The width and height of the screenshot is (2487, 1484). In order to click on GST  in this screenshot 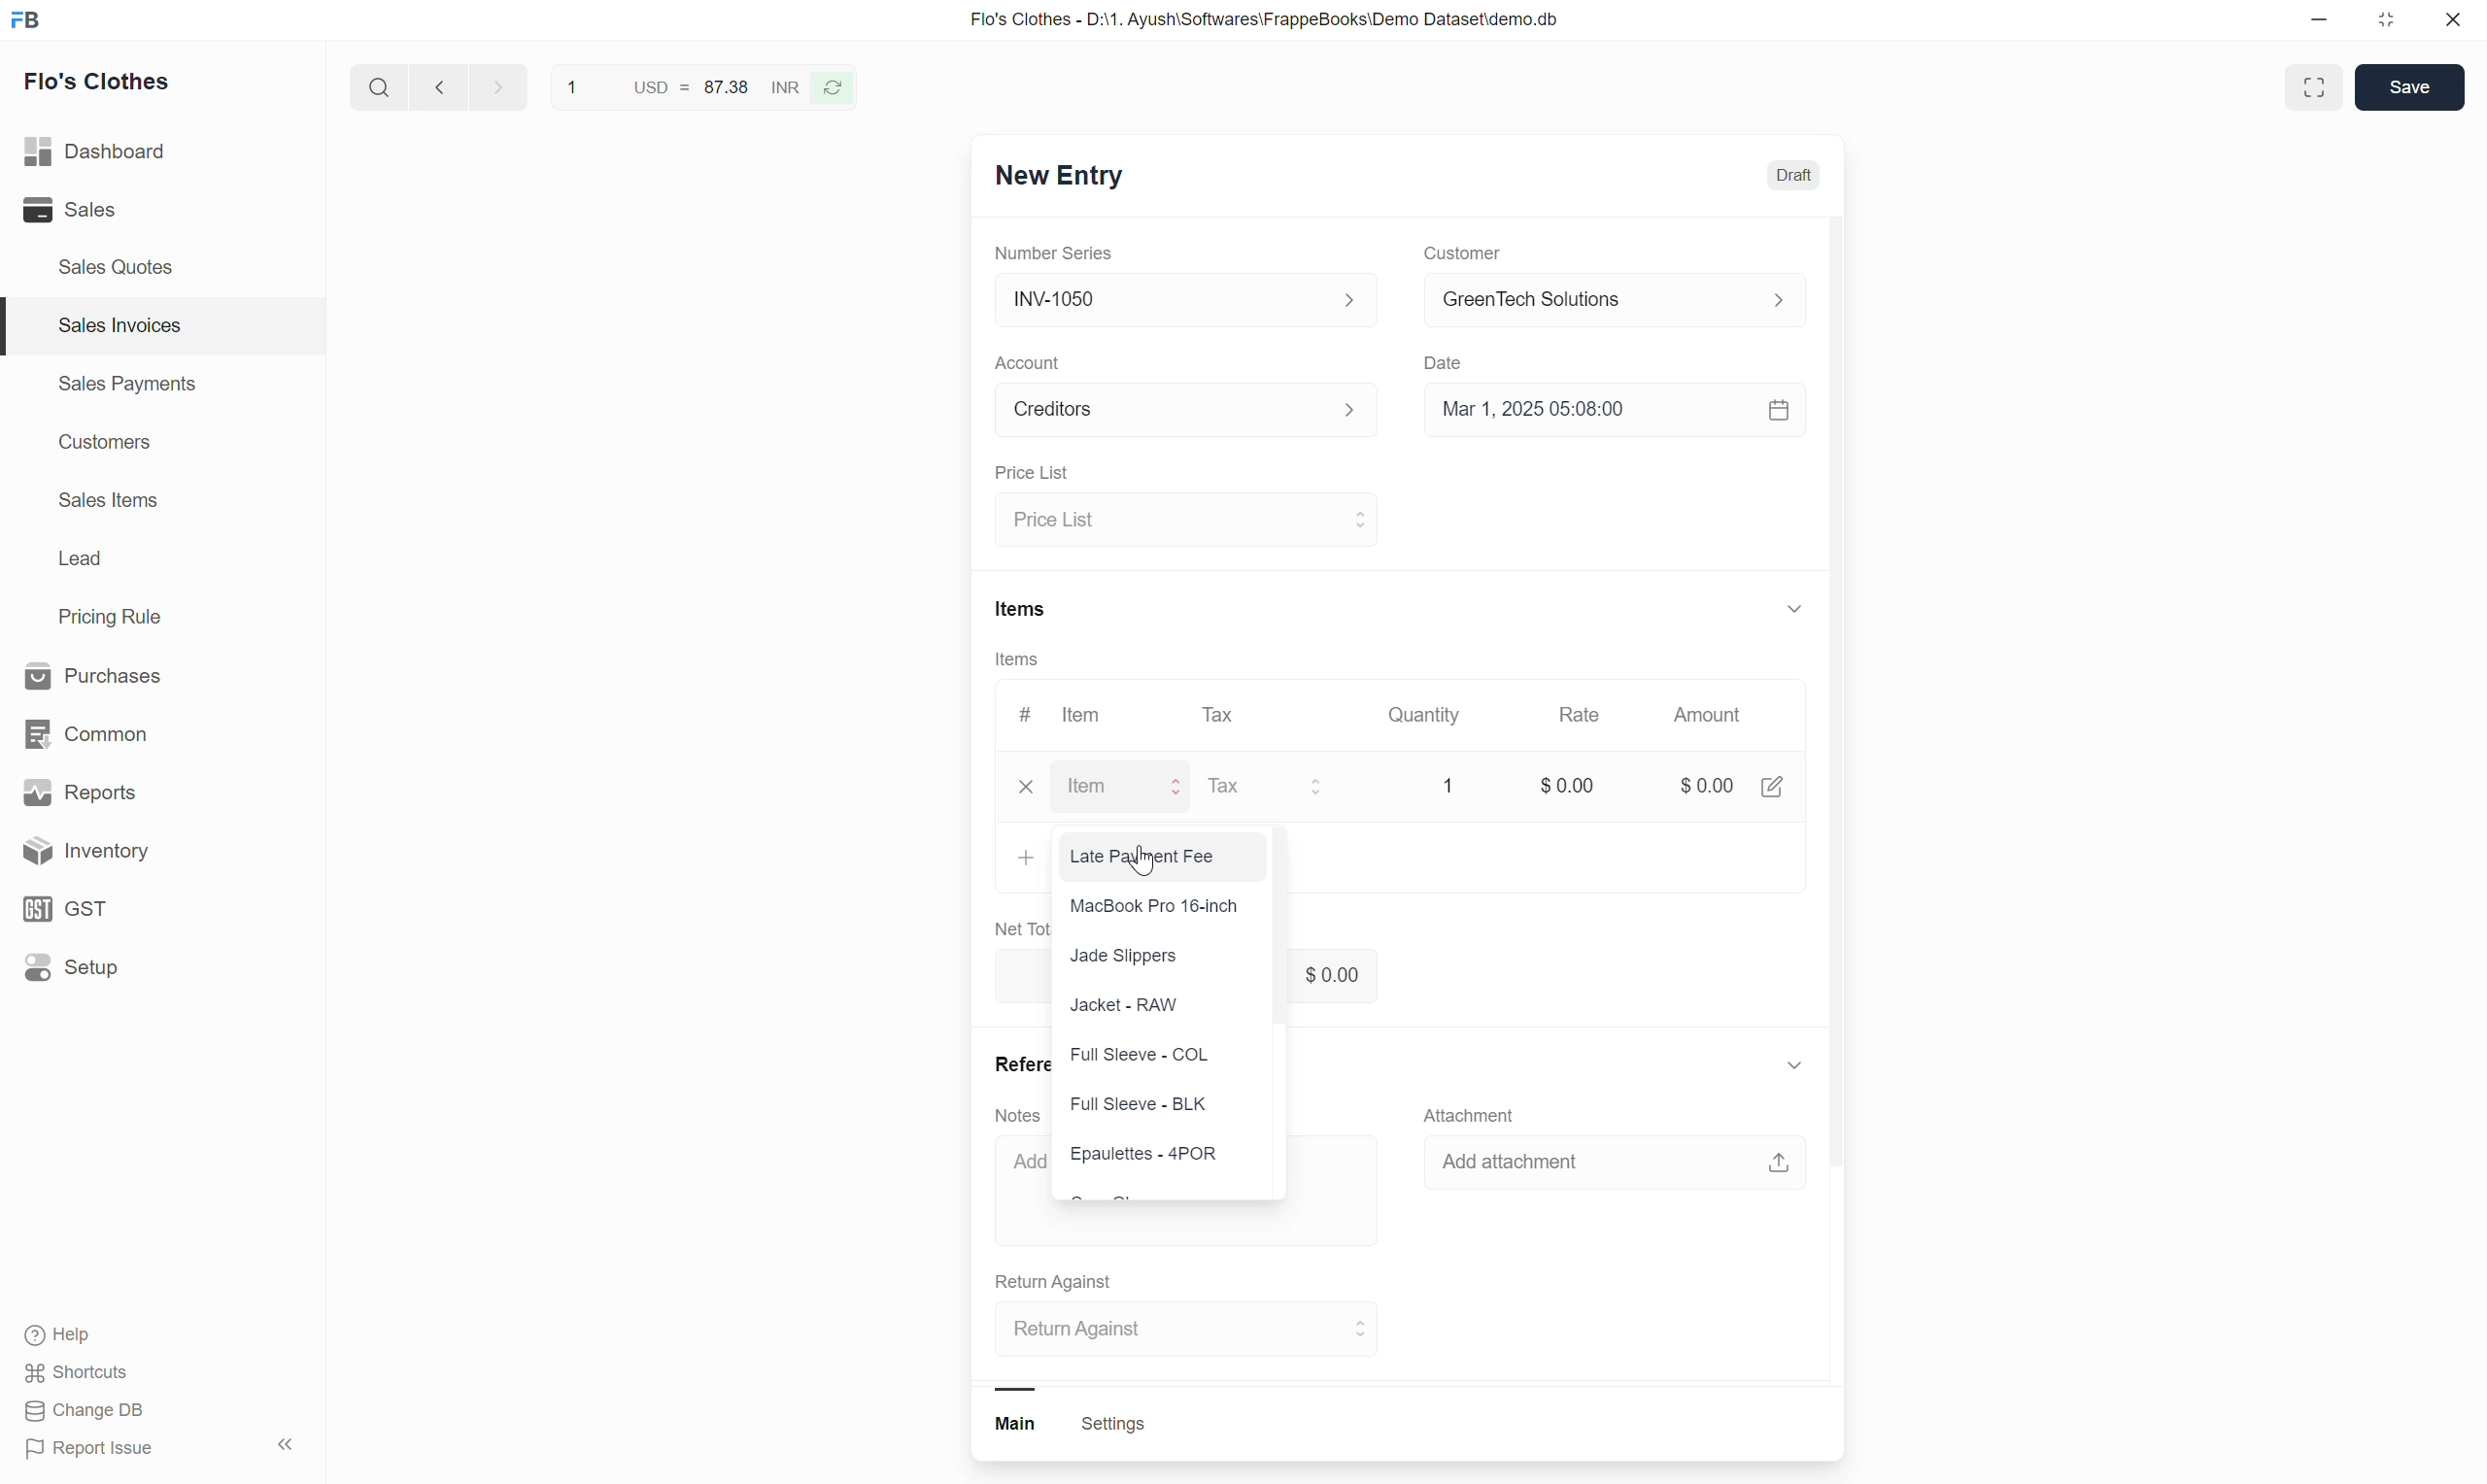, I will do `click(139, 907)`.